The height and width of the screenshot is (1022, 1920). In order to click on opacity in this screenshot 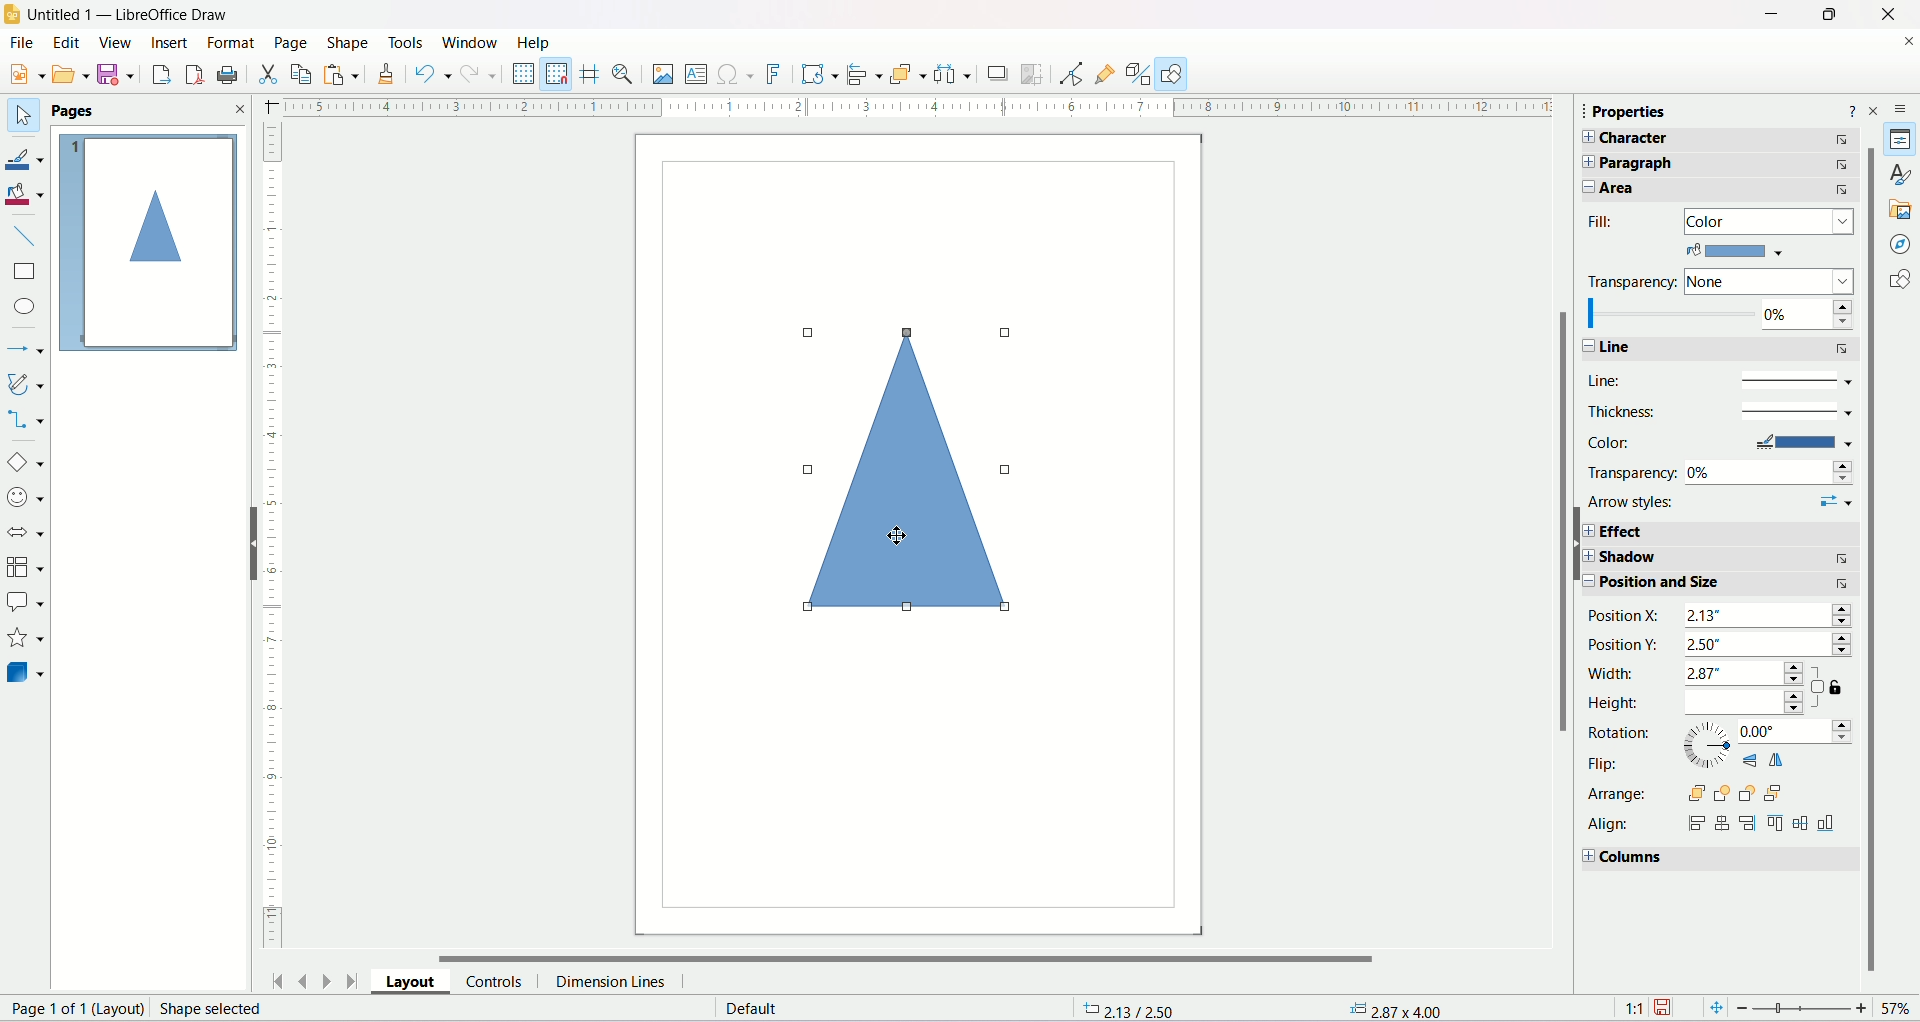, I will do `click(1719, 315)`.